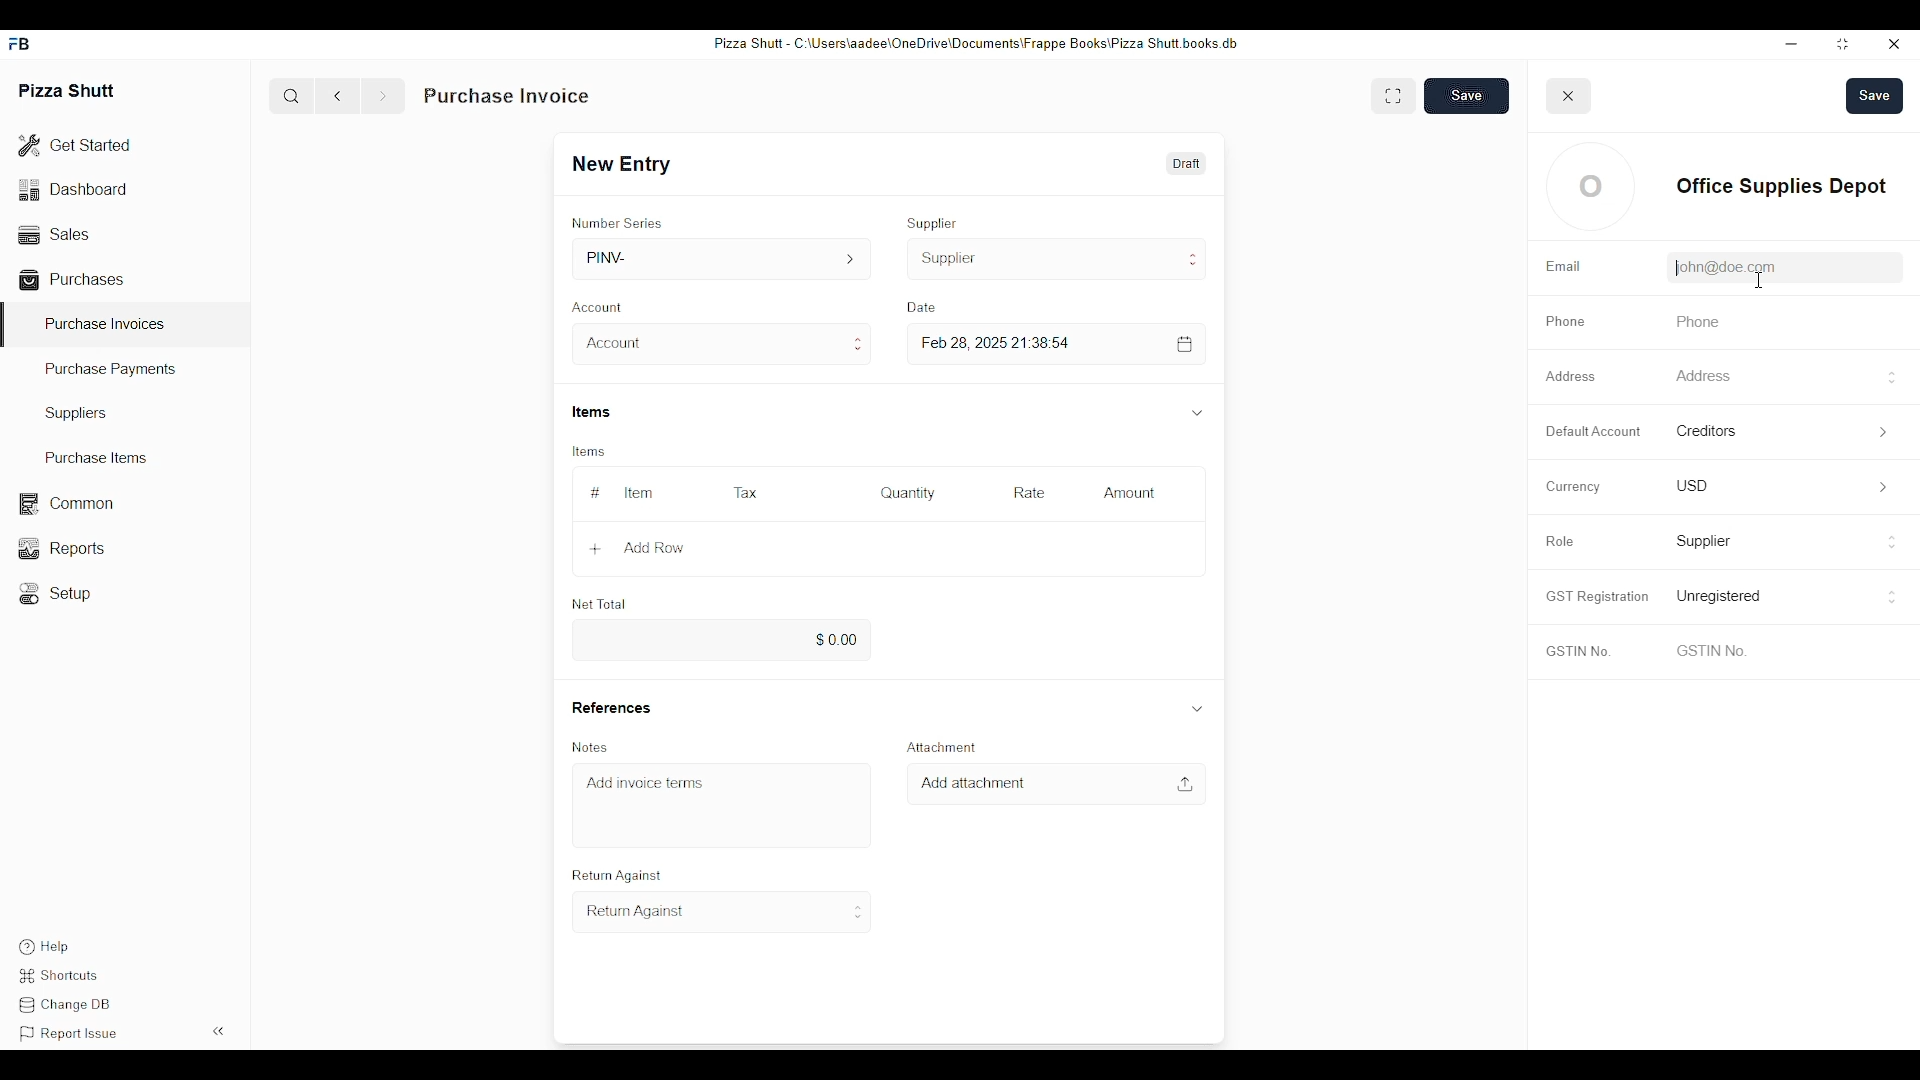 The width and height of the screenshot is (1920, 1080). What do you see at coordinates (42, 947) in the screenshot?
I see `Help` at bounding box center [42, 947].